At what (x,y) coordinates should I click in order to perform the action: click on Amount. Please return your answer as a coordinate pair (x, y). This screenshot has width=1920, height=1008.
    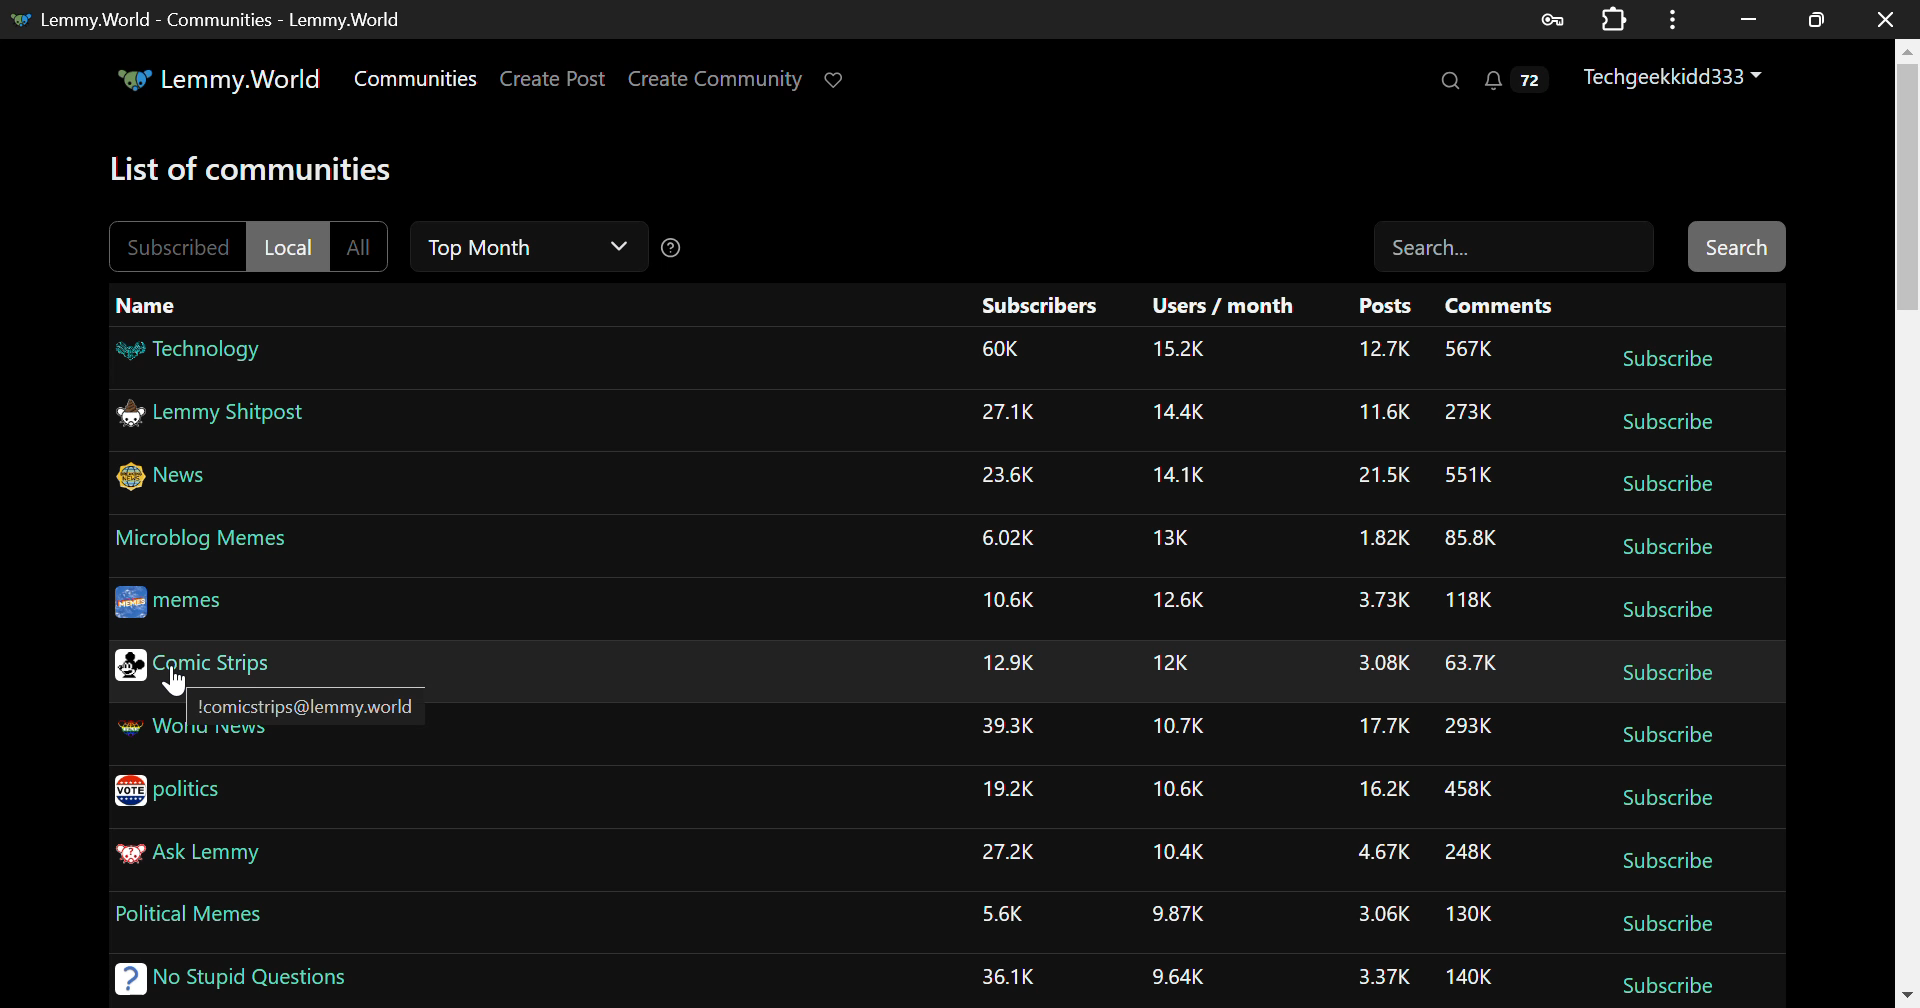
    Looking at the image, I should click on (1178, 724).